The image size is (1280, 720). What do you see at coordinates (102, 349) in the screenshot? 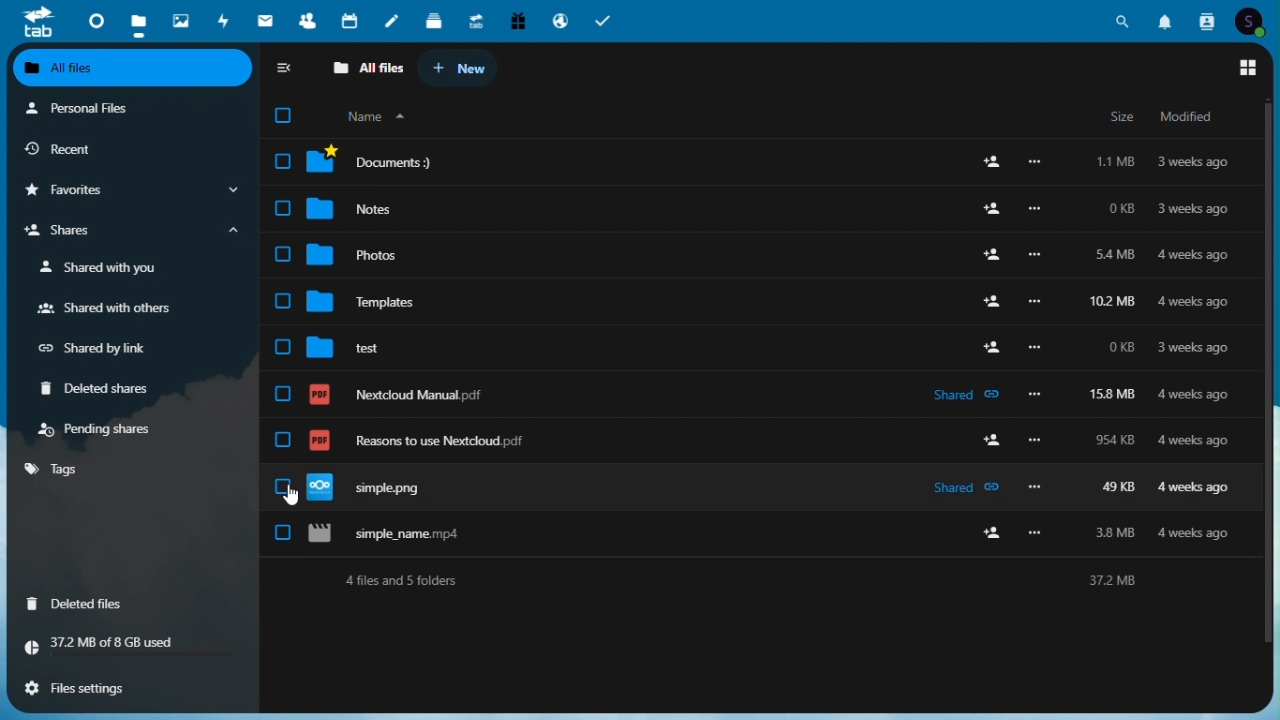
I see `shared by link` at bounding box center [102, 349].